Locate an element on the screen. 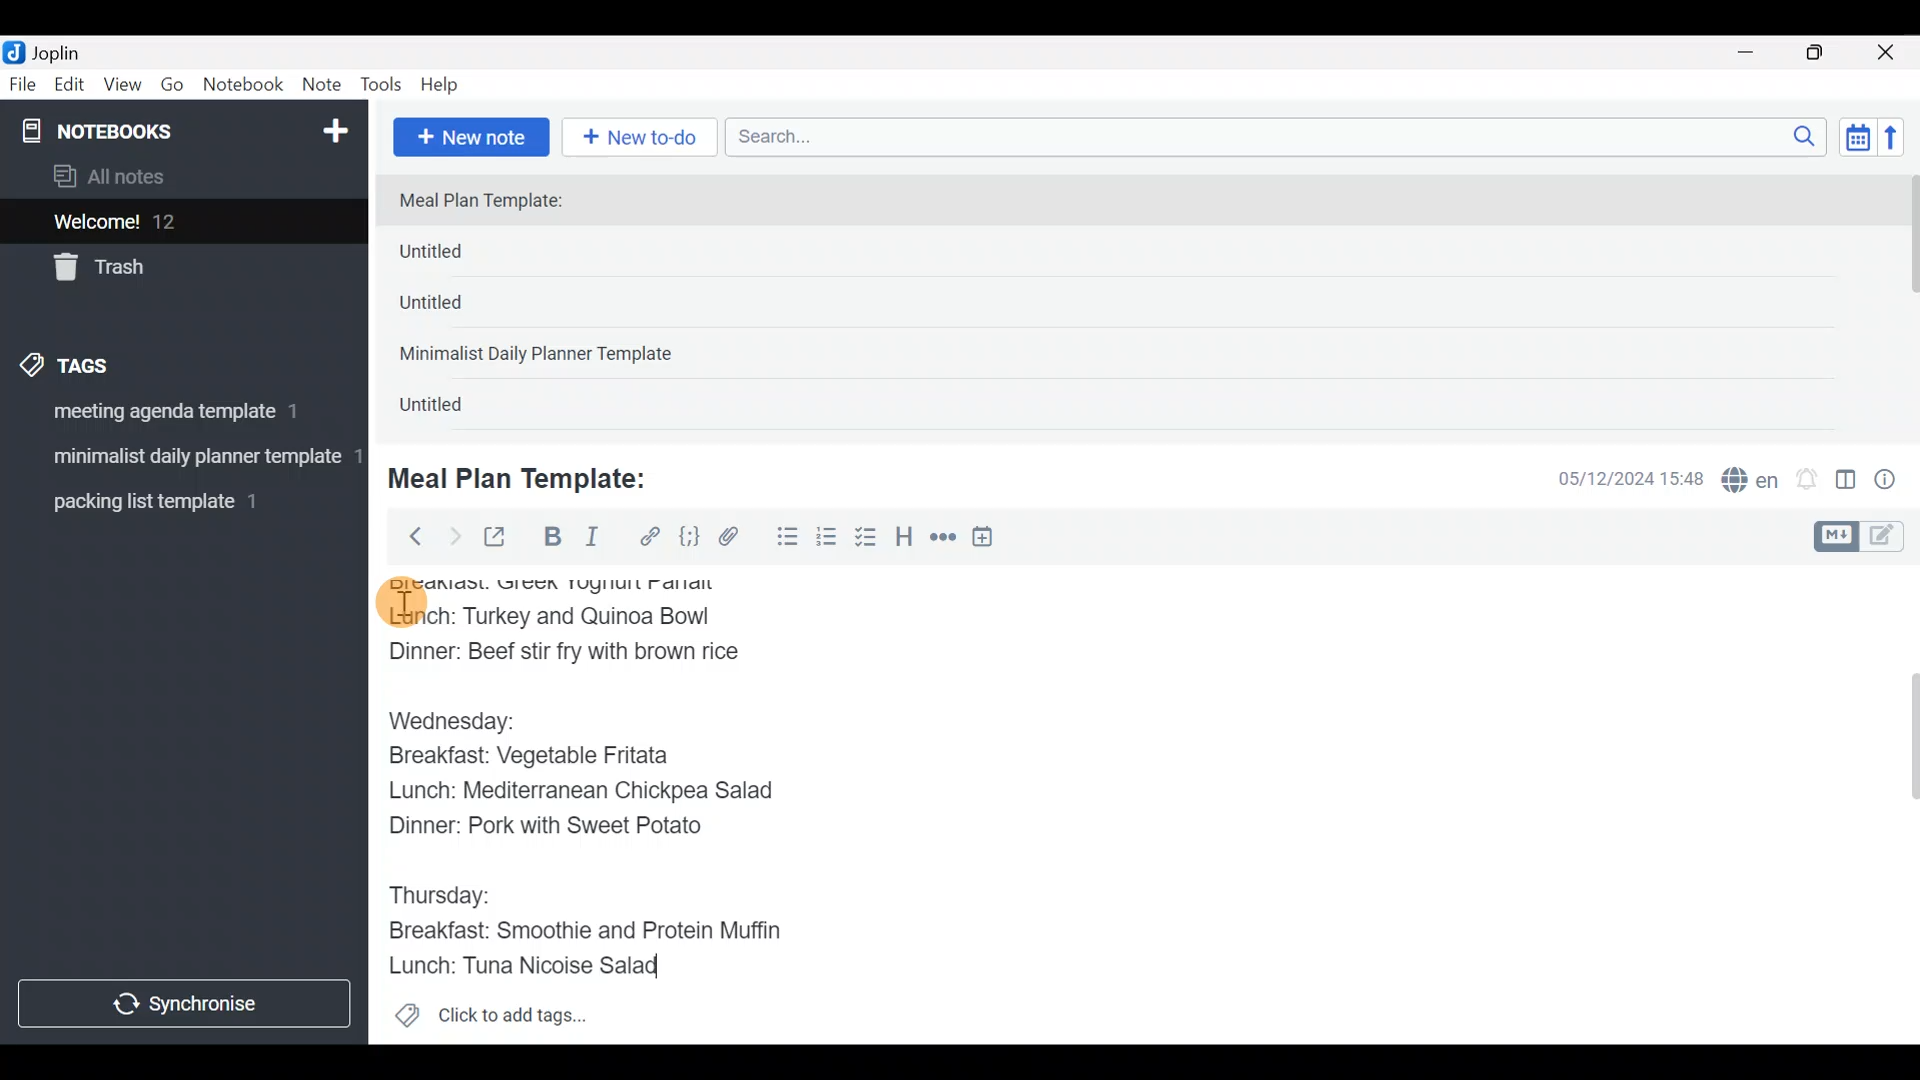  Minimize is located at coordinates (1757, 50).